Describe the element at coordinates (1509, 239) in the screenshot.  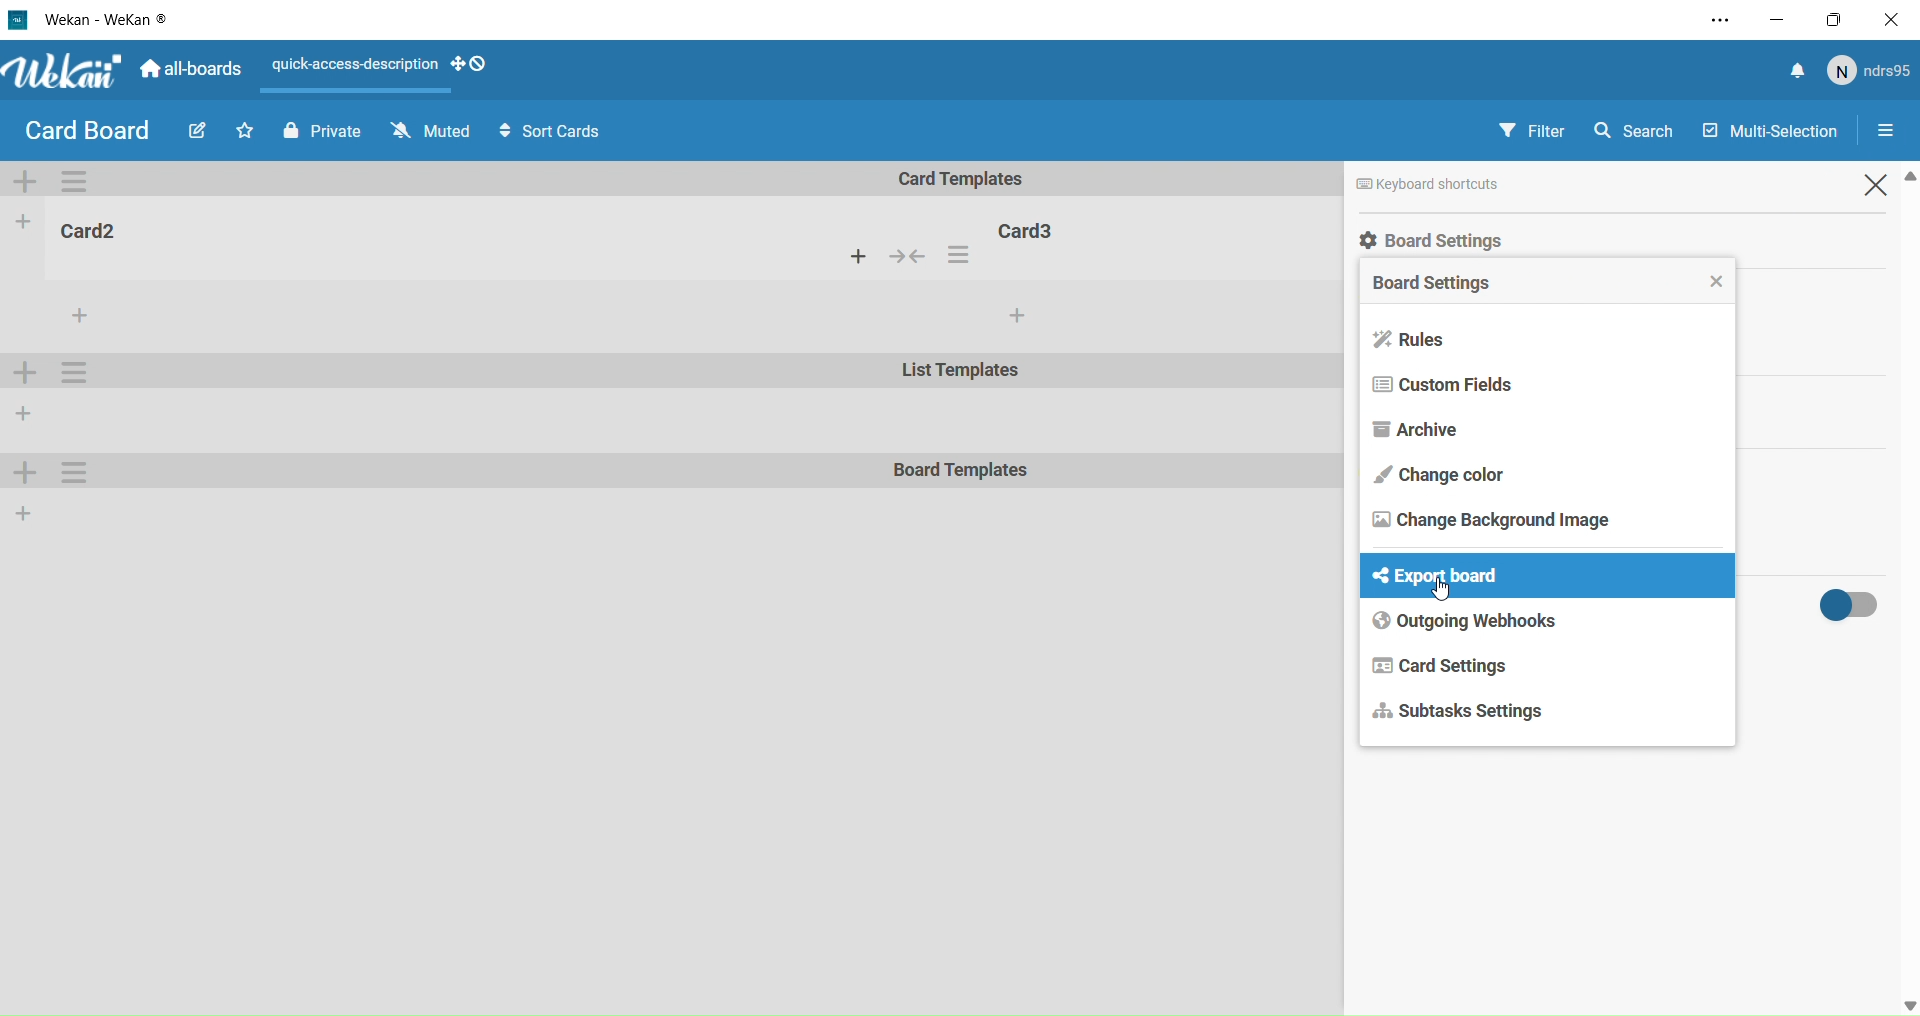
I see `Board settings` at that location.